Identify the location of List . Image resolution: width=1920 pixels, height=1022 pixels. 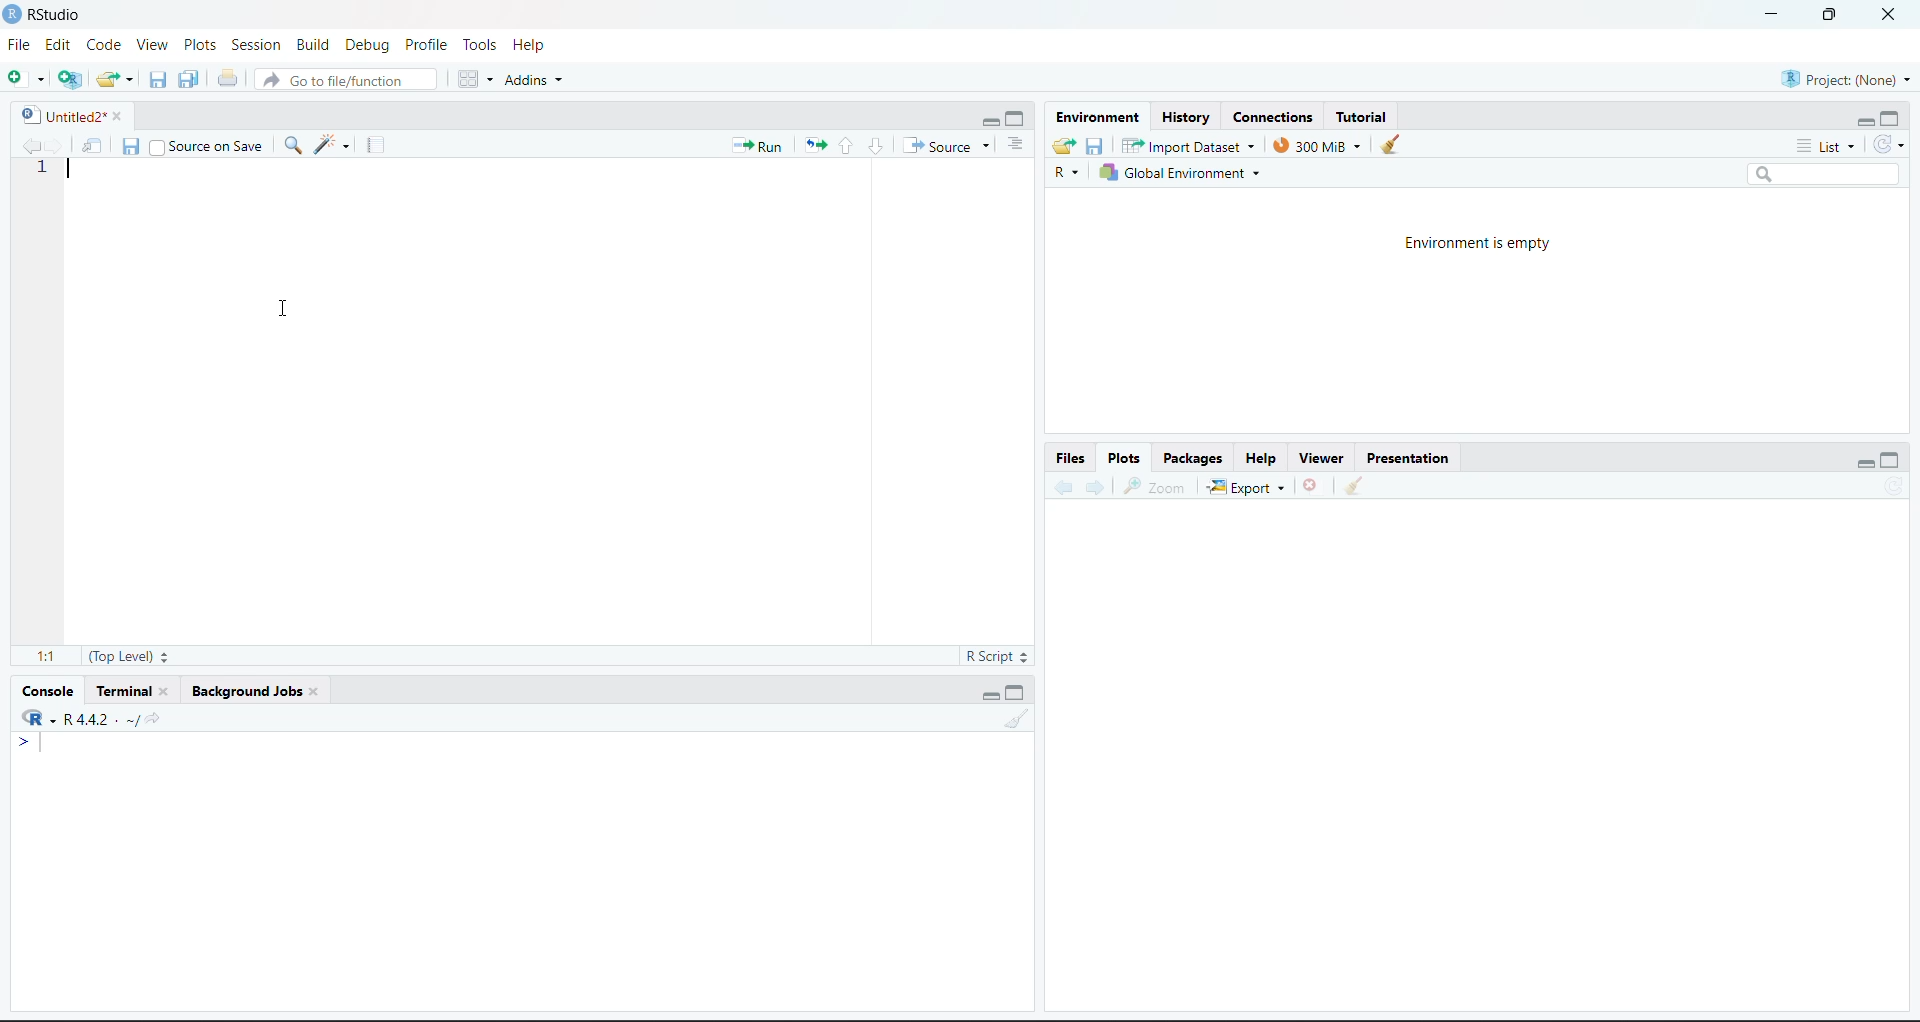
(1827, 147).